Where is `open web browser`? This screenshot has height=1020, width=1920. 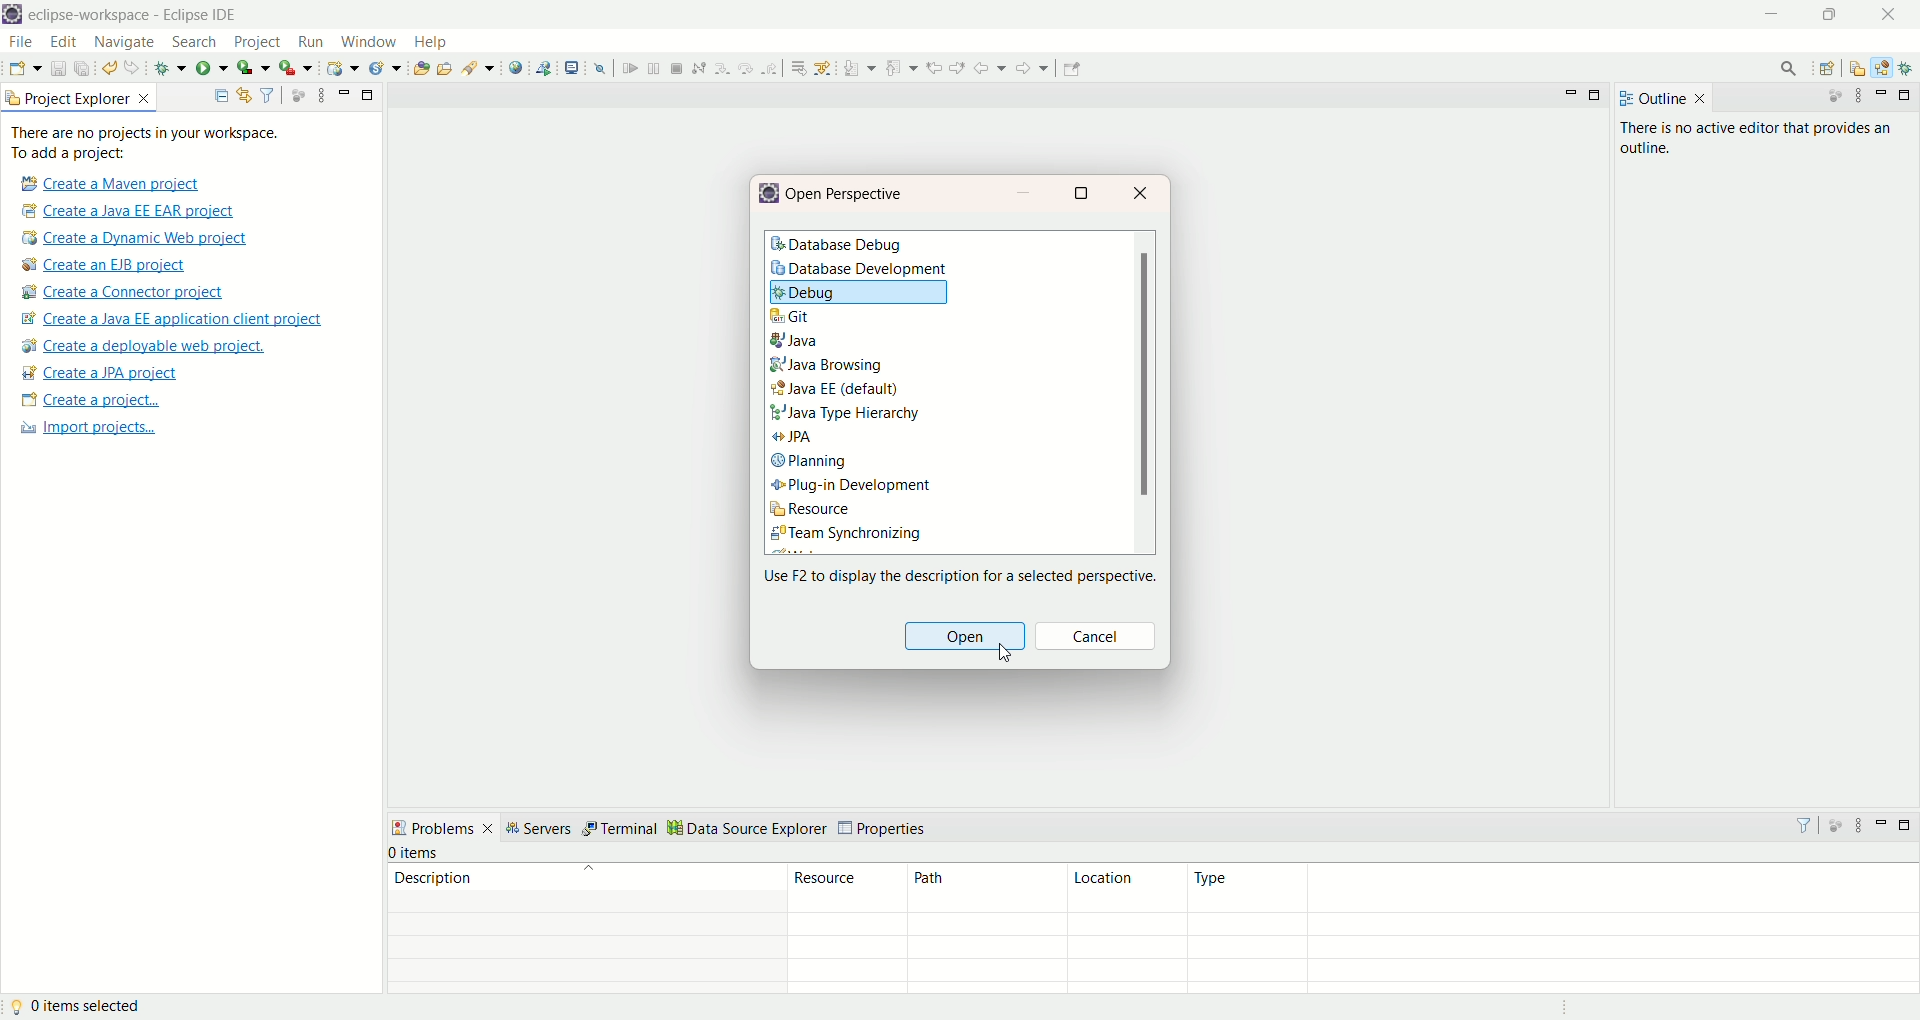
open web browser is located at coordinates (517, 68).